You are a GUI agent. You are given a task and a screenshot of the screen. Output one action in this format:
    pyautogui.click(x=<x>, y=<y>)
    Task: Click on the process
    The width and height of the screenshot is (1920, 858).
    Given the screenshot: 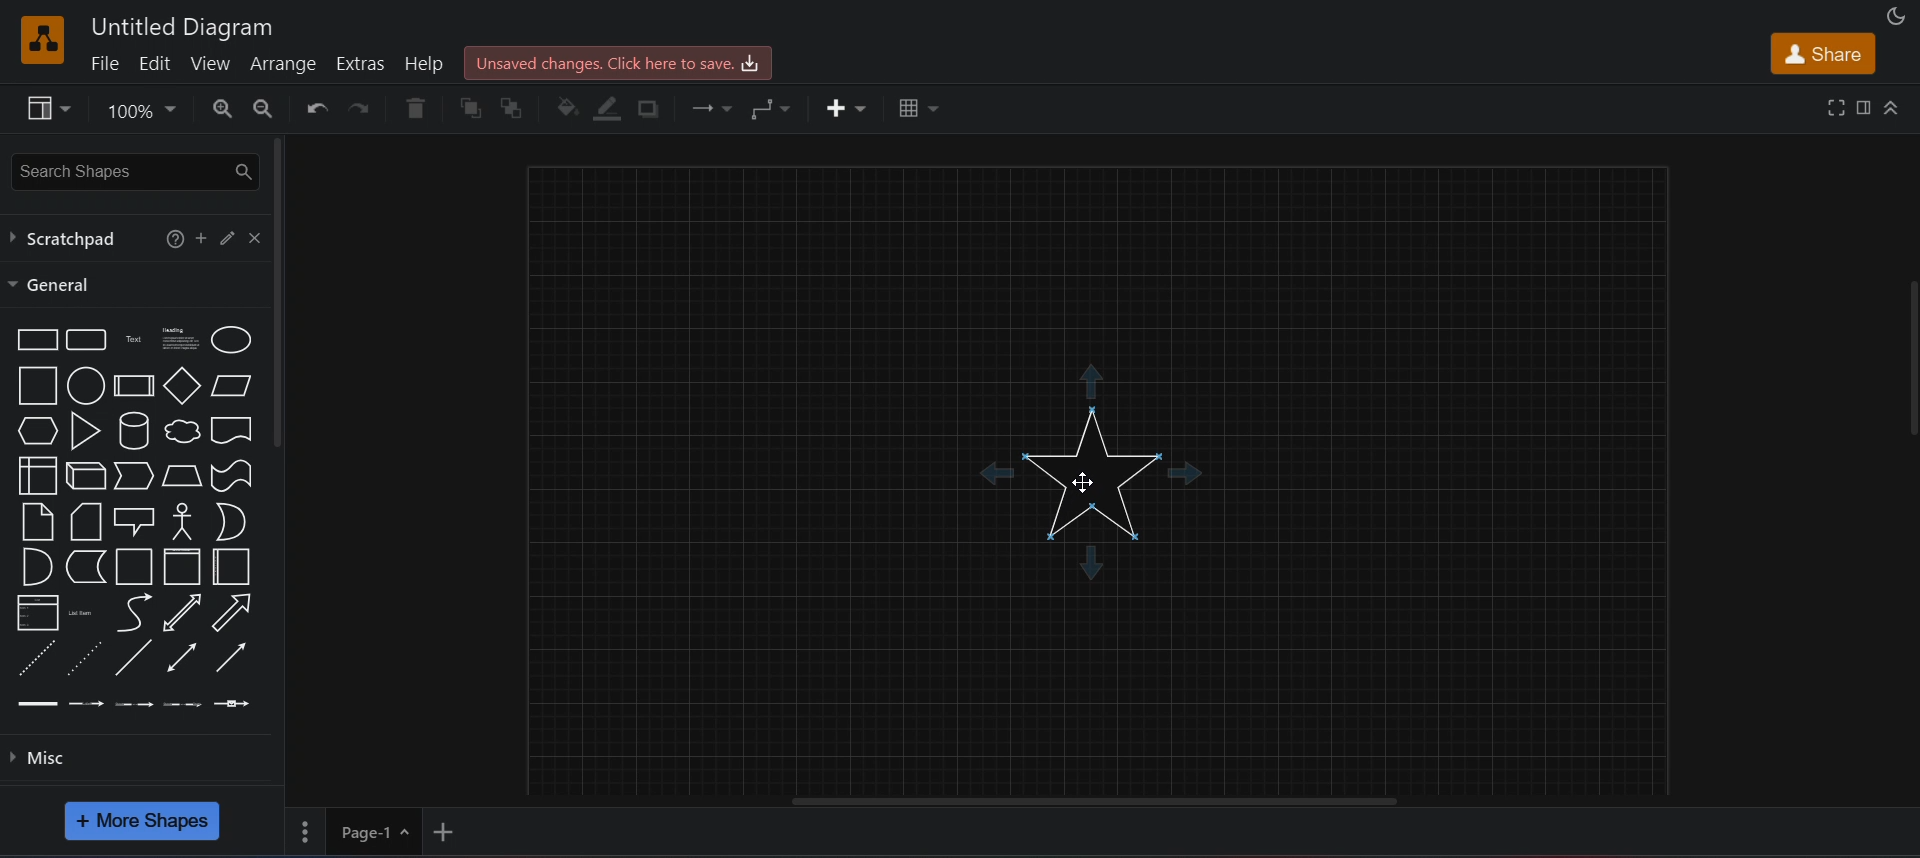 What is the action you would take?
    pyautogui.click(x=133, y=386)
    